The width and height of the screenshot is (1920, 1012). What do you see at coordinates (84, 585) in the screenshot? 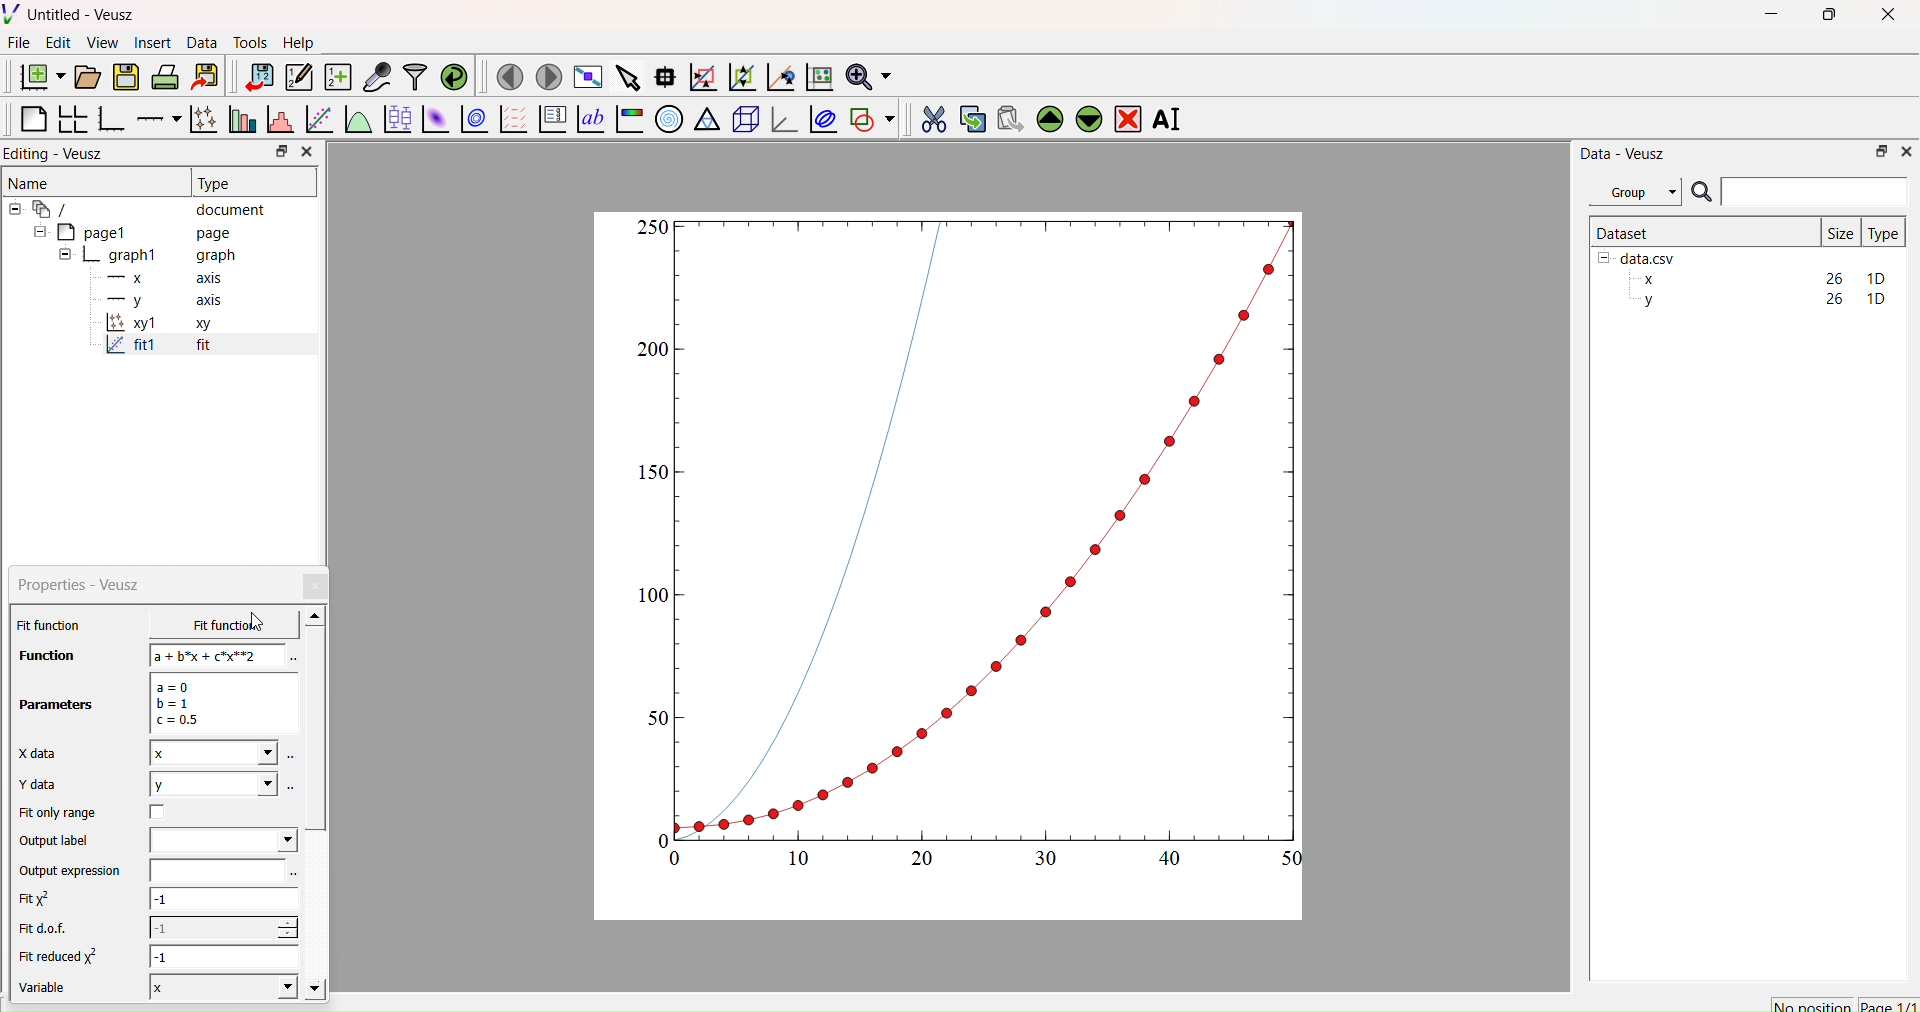
I see `Properties - Veusz` at bounding box center [84, 585].